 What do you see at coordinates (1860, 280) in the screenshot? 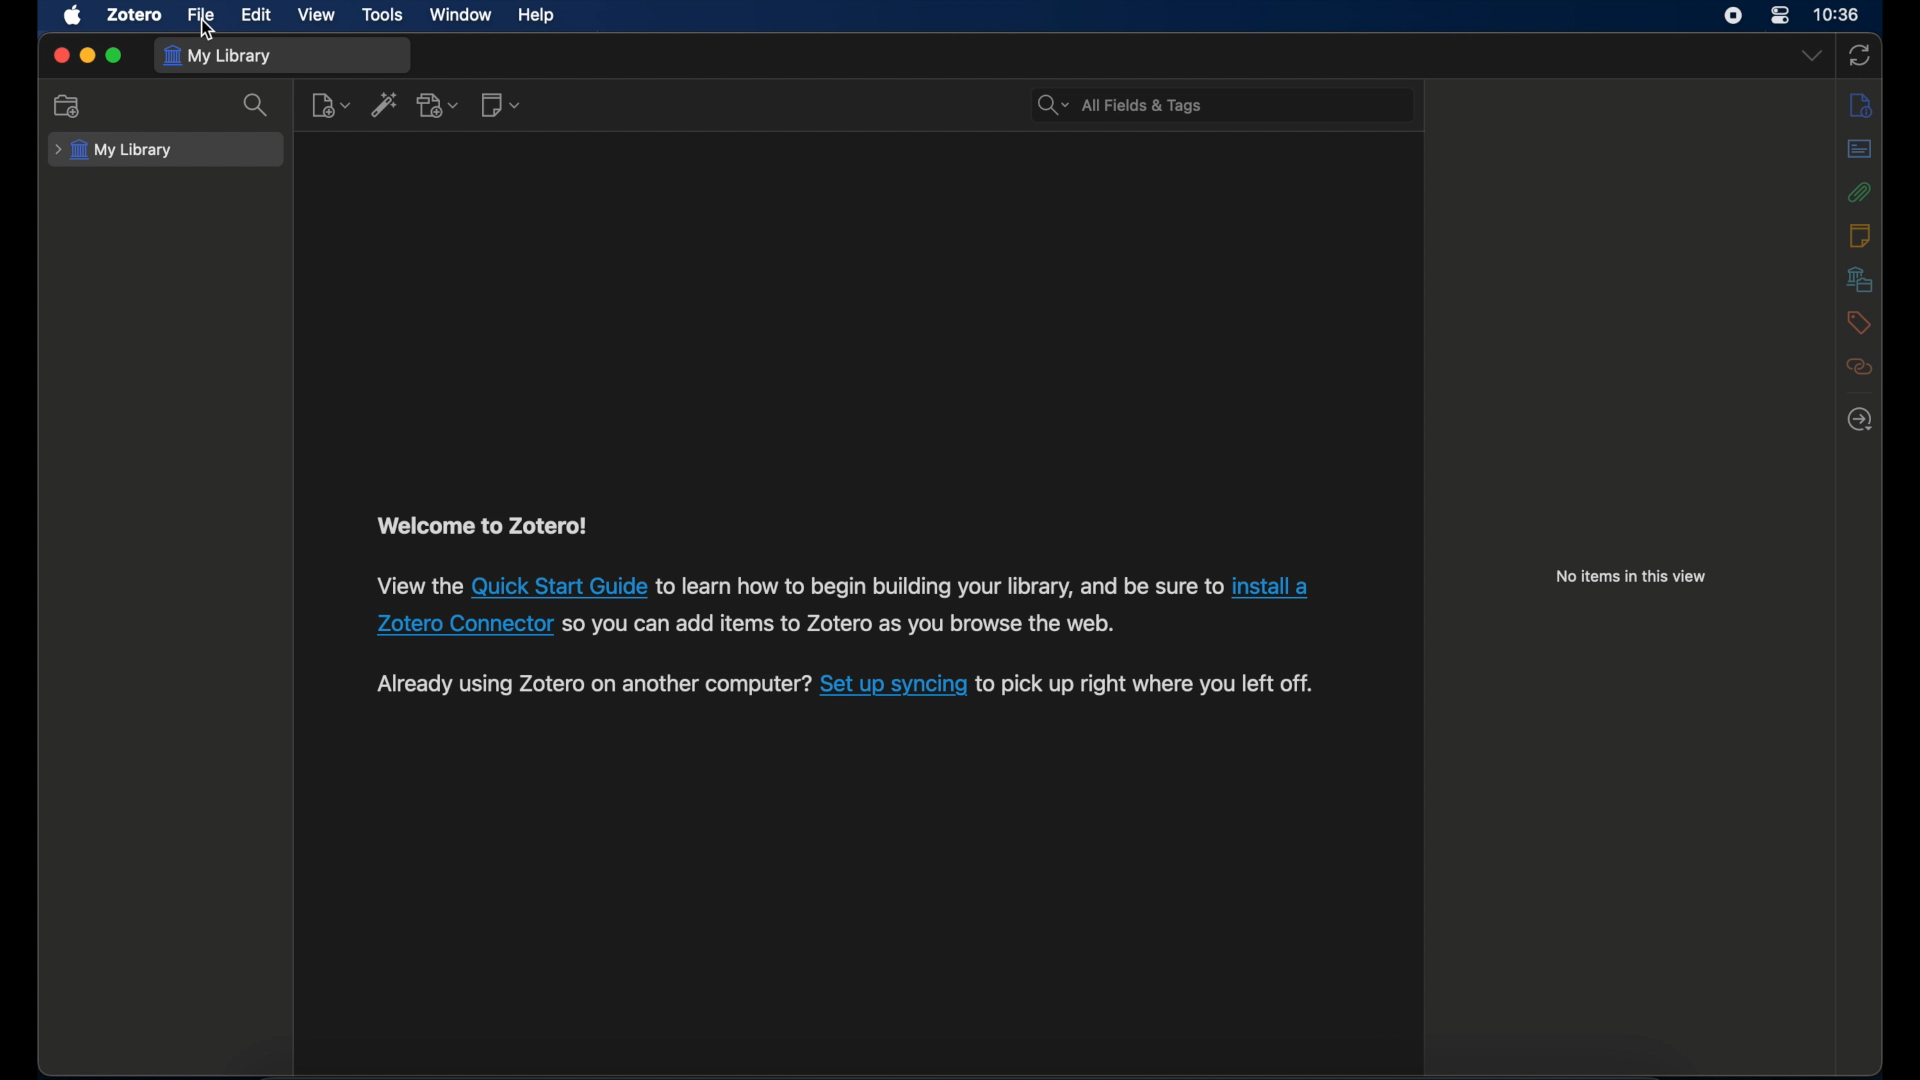
I see `libraries` at bounding box center [1860, 280].